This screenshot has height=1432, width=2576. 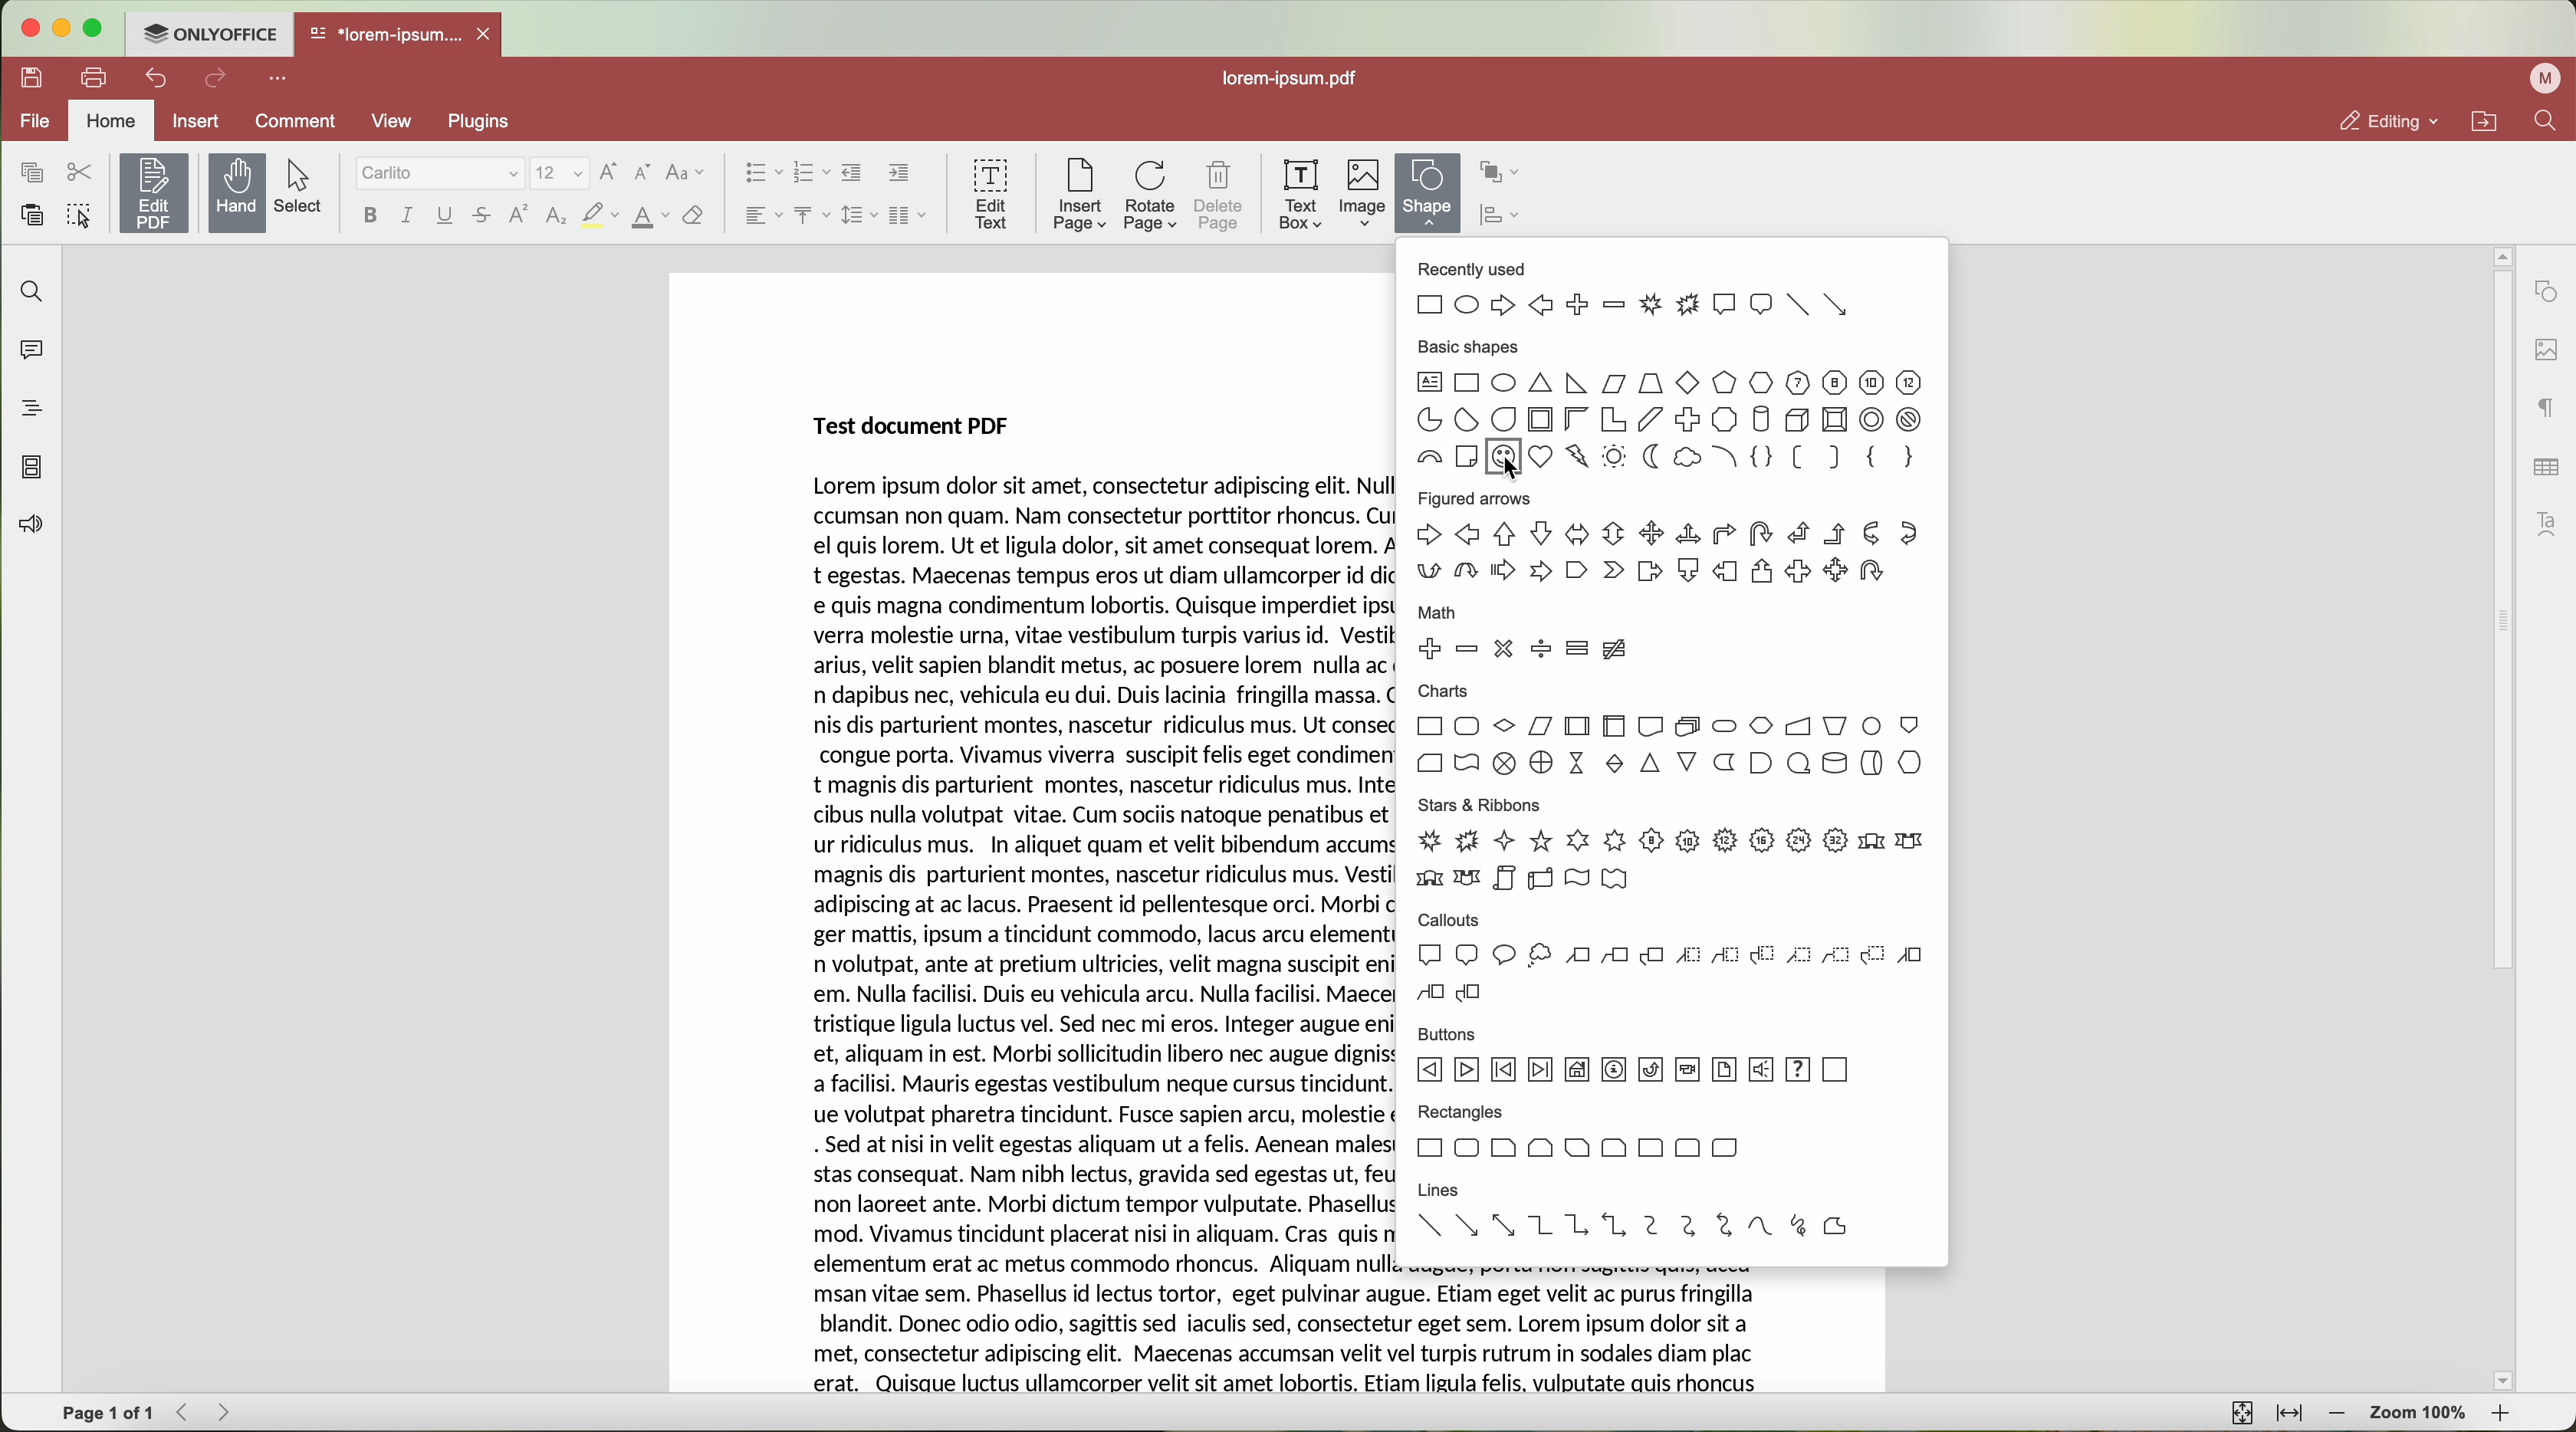 I want to click on insert columns, so click(x=909, y=216).